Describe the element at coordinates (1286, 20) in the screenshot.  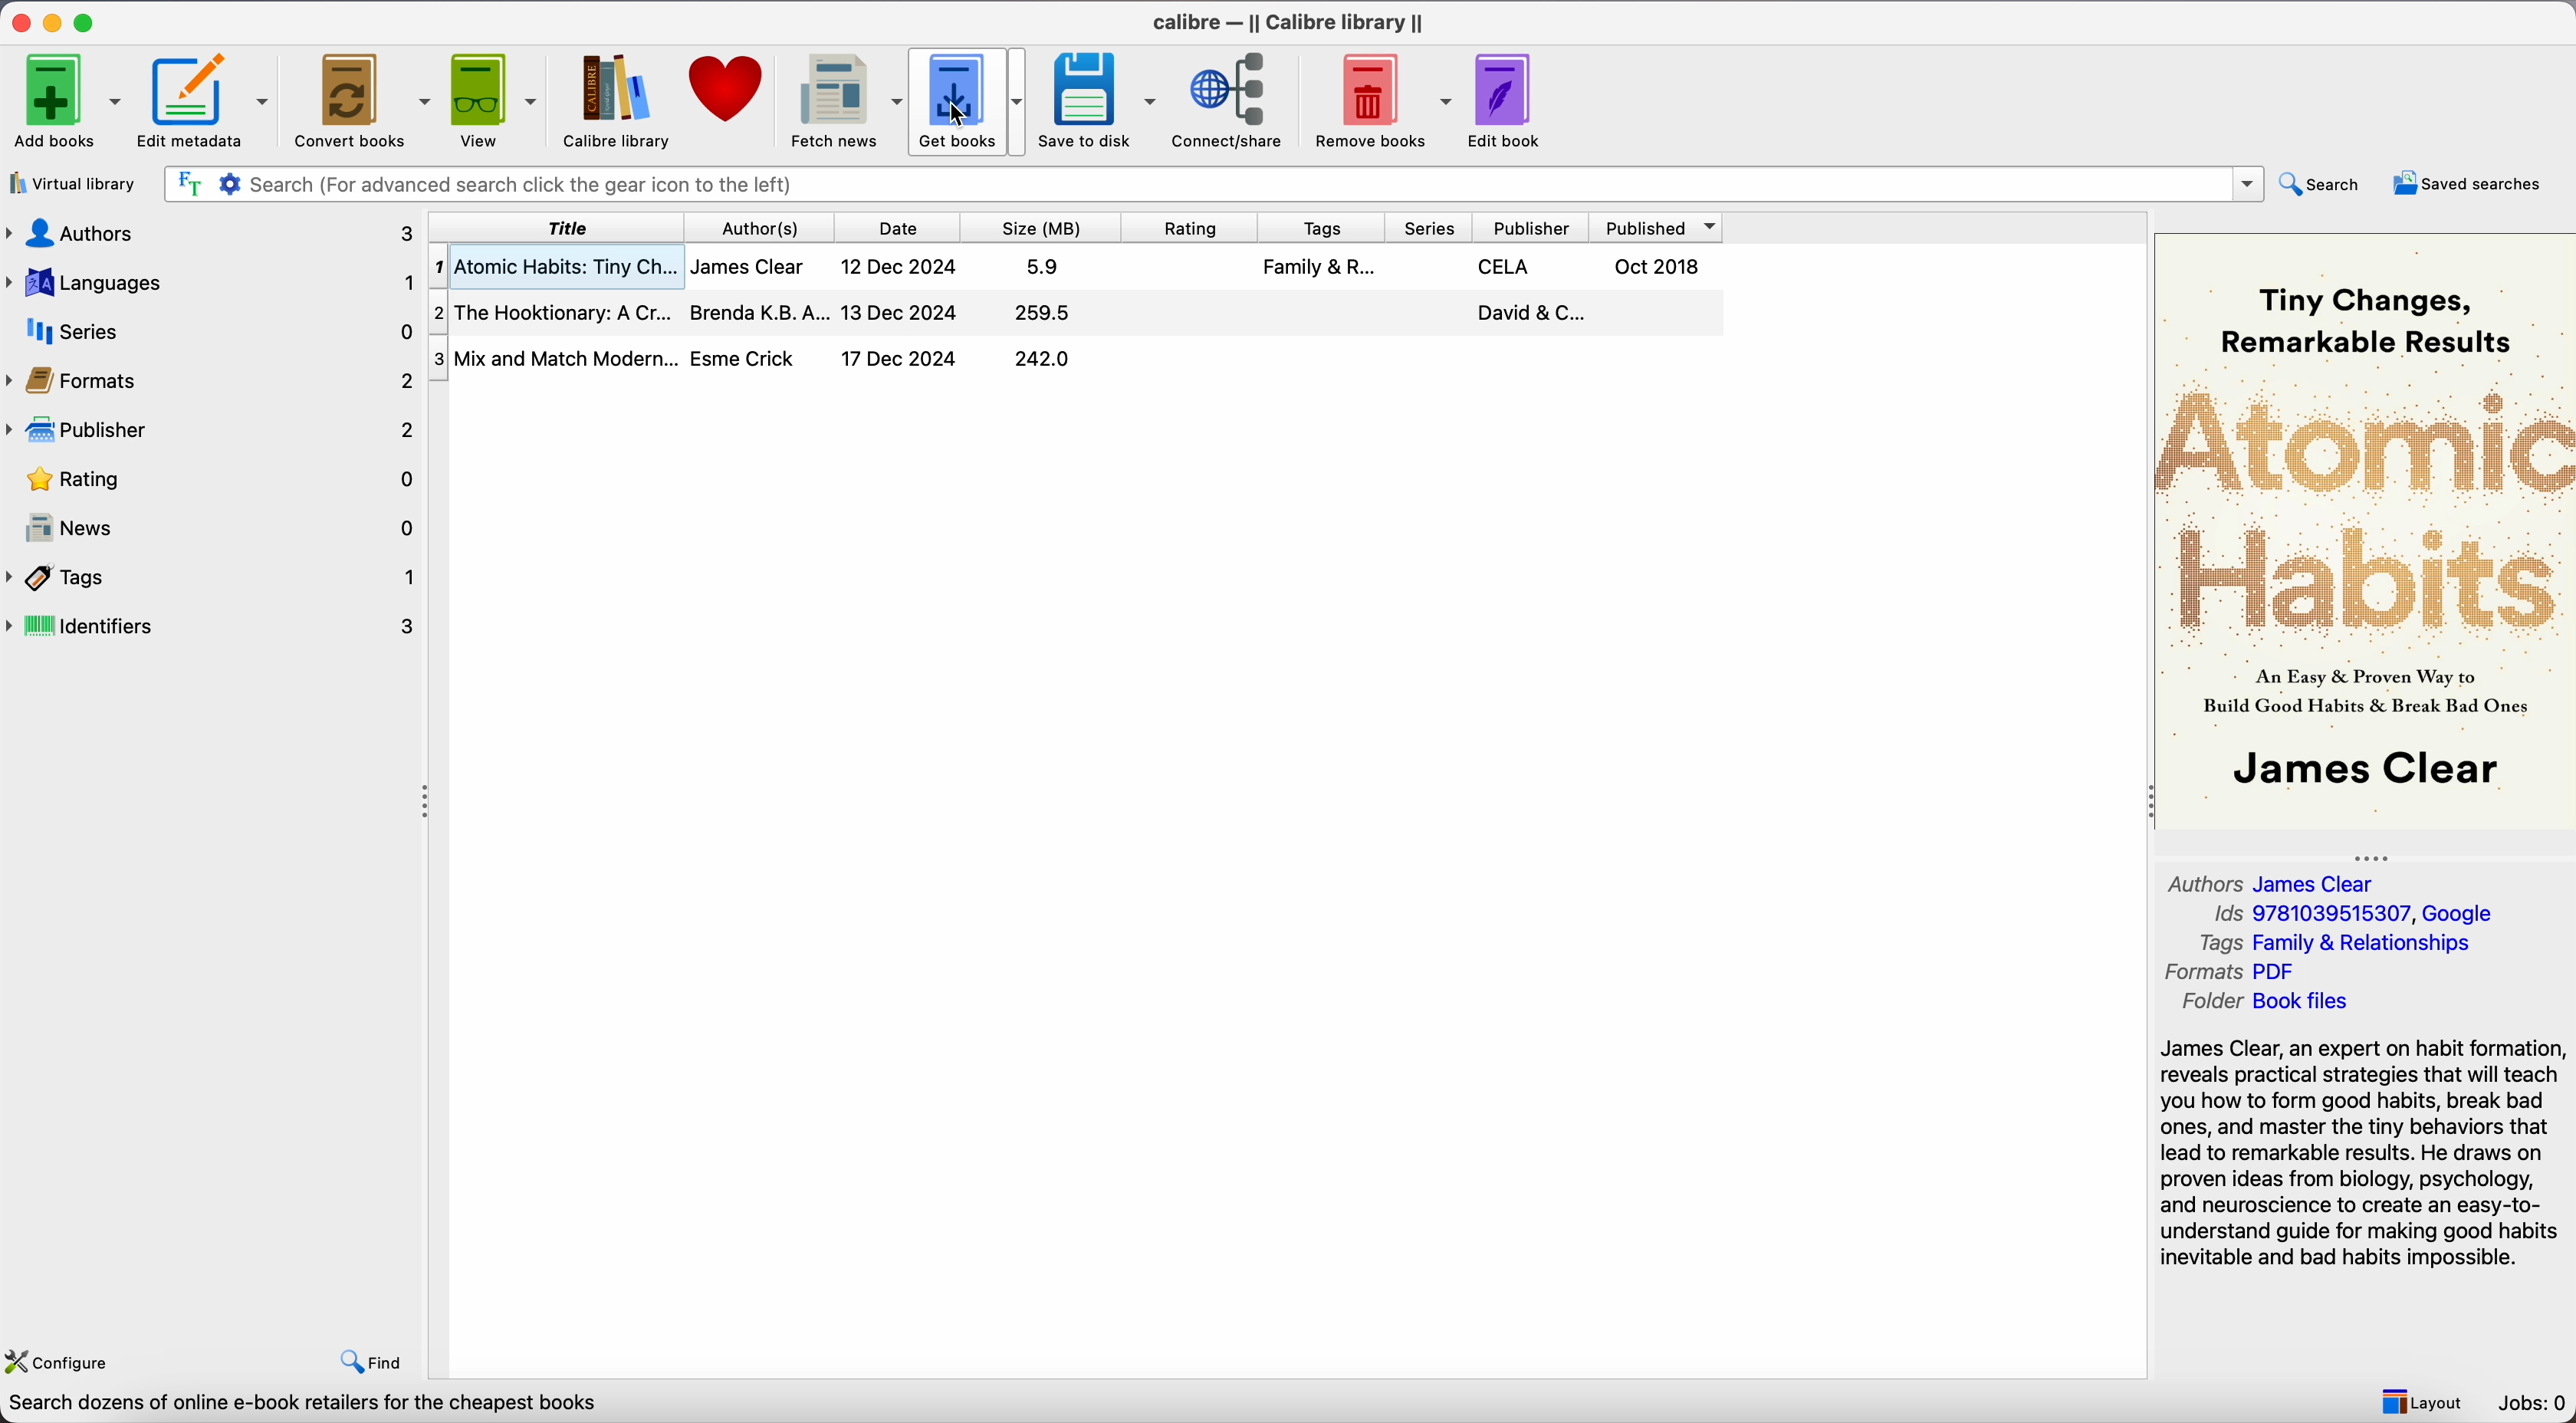
I see `Calibre - || Calibre library ||` at that location.